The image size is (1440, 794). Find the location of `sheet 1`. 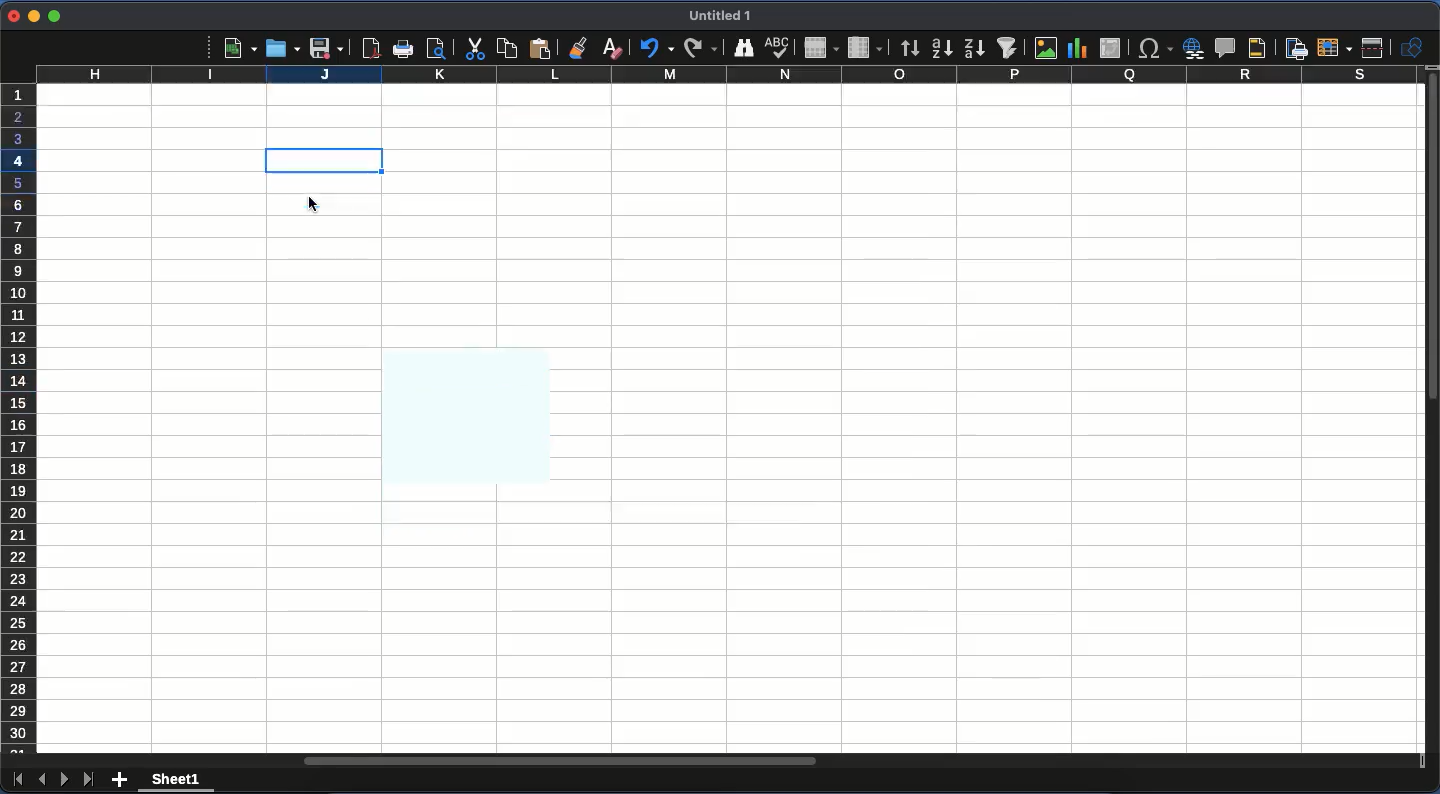

sheet 1 is located at coordinates (176, 782).